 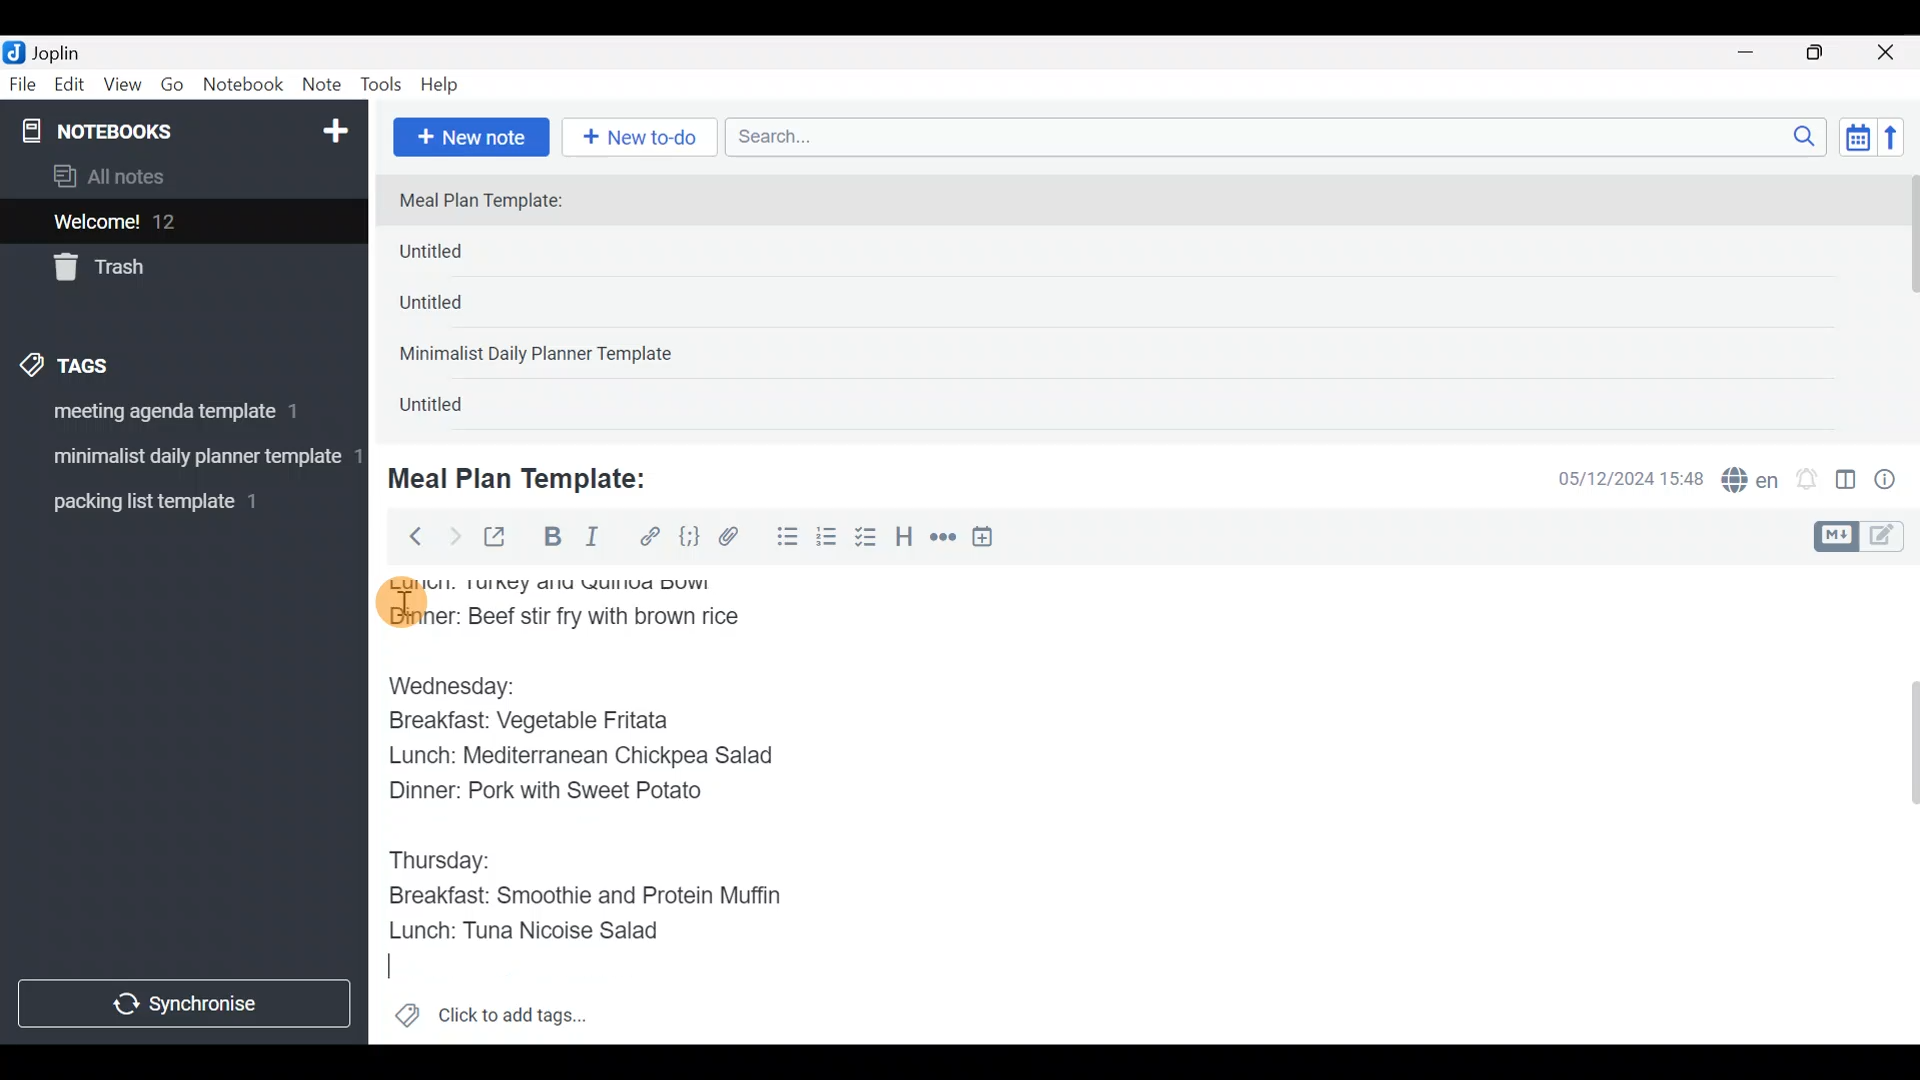 I want to click on Toggle editor layout, so click(x=1847, y=482).